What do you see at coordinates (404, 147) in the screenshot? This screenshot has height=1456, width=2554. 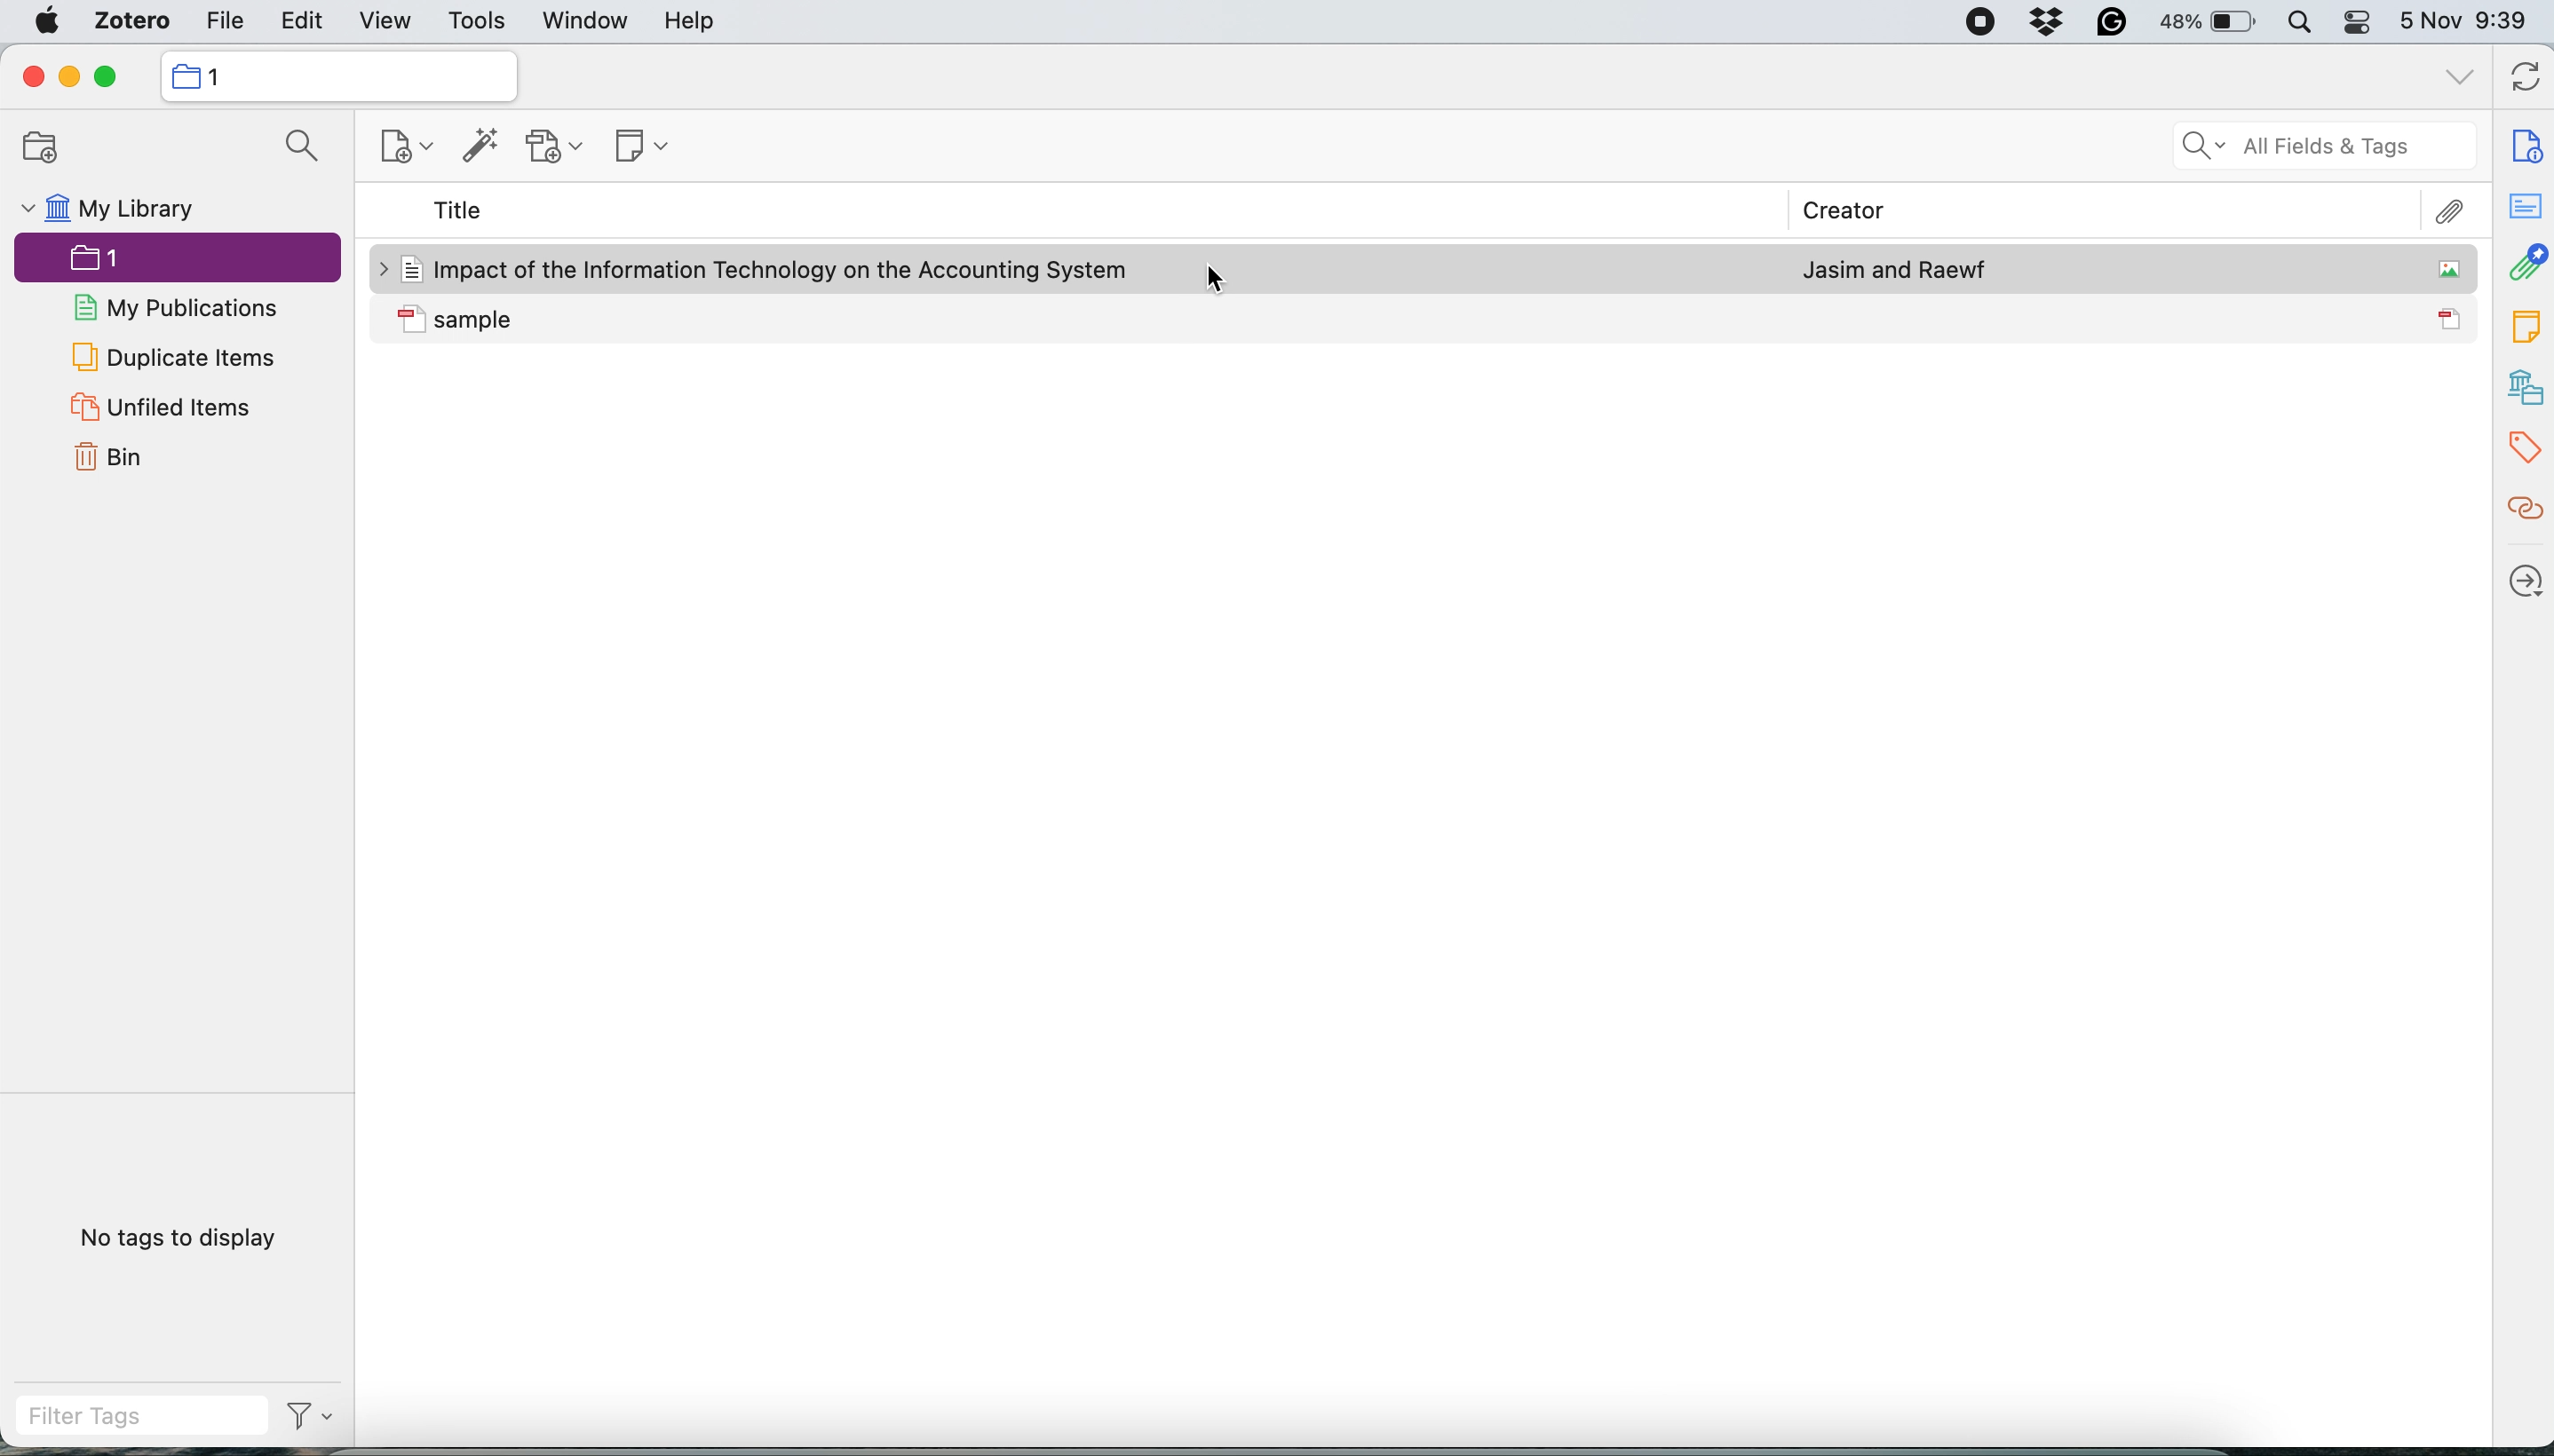 I see `new item` at bounding box center [404, 147].